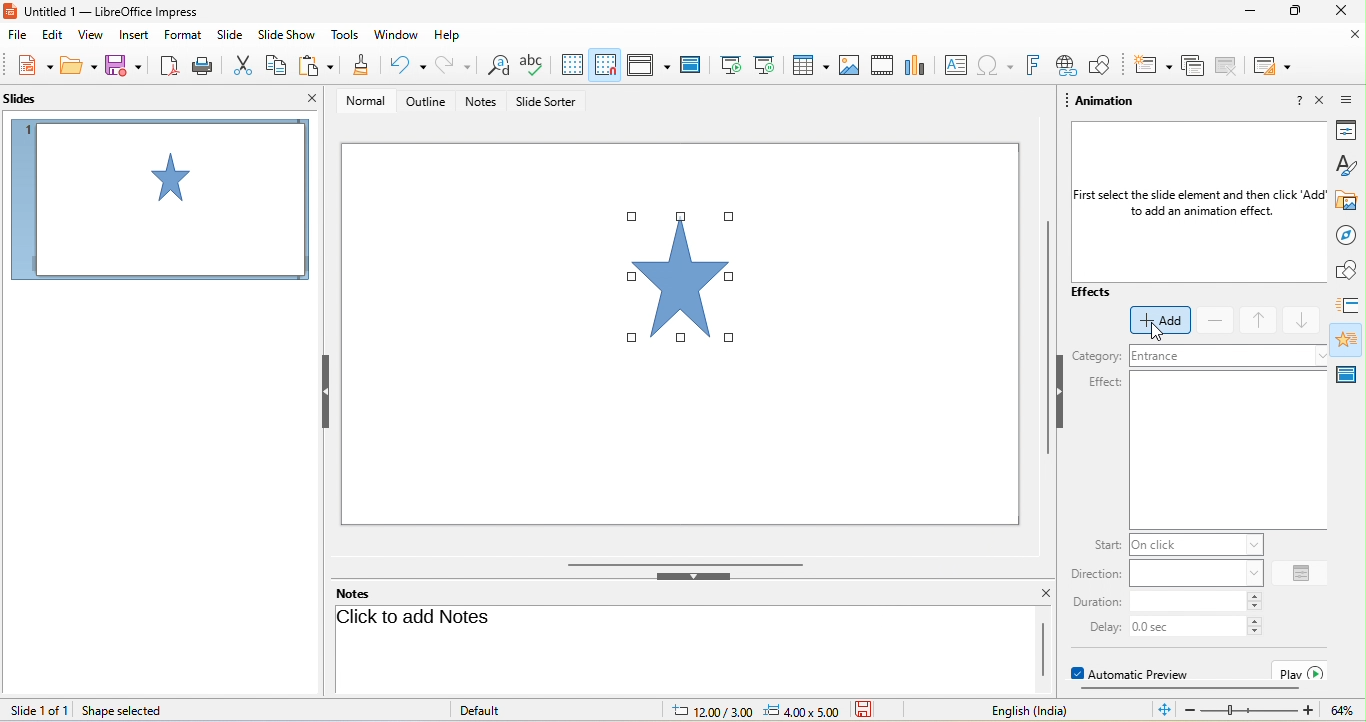 This screenshot has width=1366, height=722. Describe the element at coordinates (360, 64) in the screenshot. I see `clone formatting` at that location.